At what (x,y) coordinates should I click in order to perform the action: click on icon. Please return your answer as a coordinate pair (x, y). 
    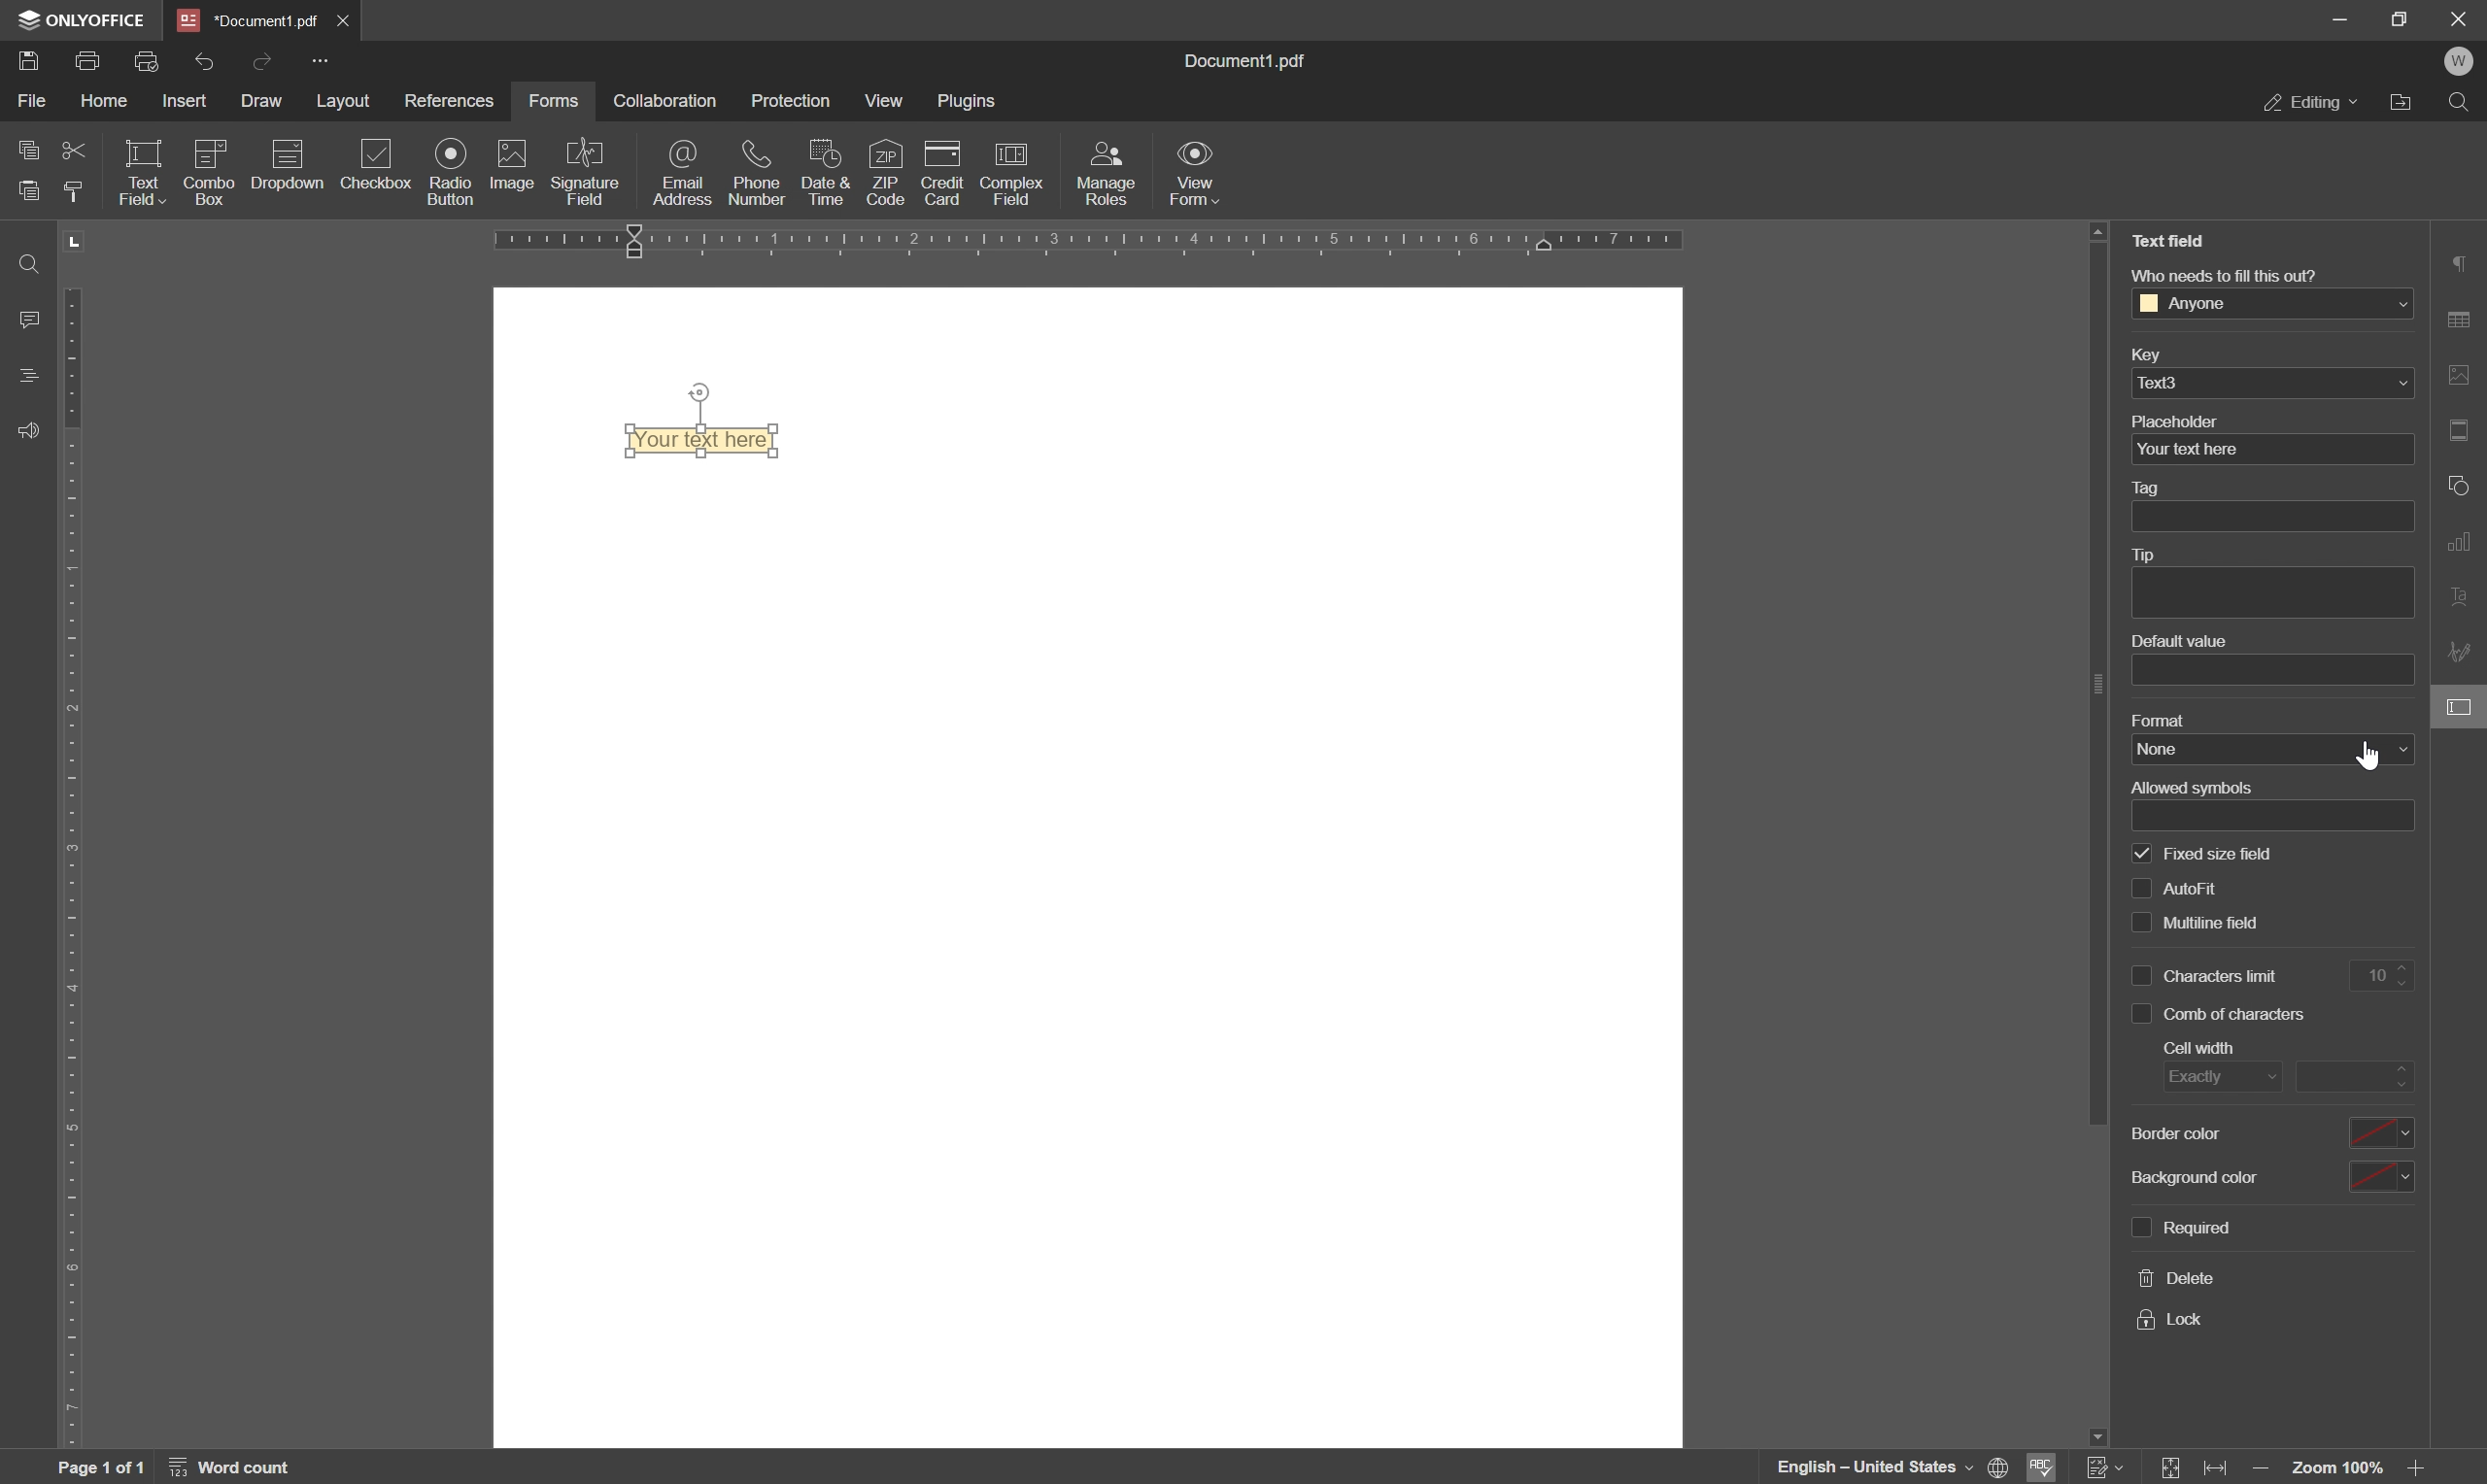
    Looking at the image, I should click on (207, 170).